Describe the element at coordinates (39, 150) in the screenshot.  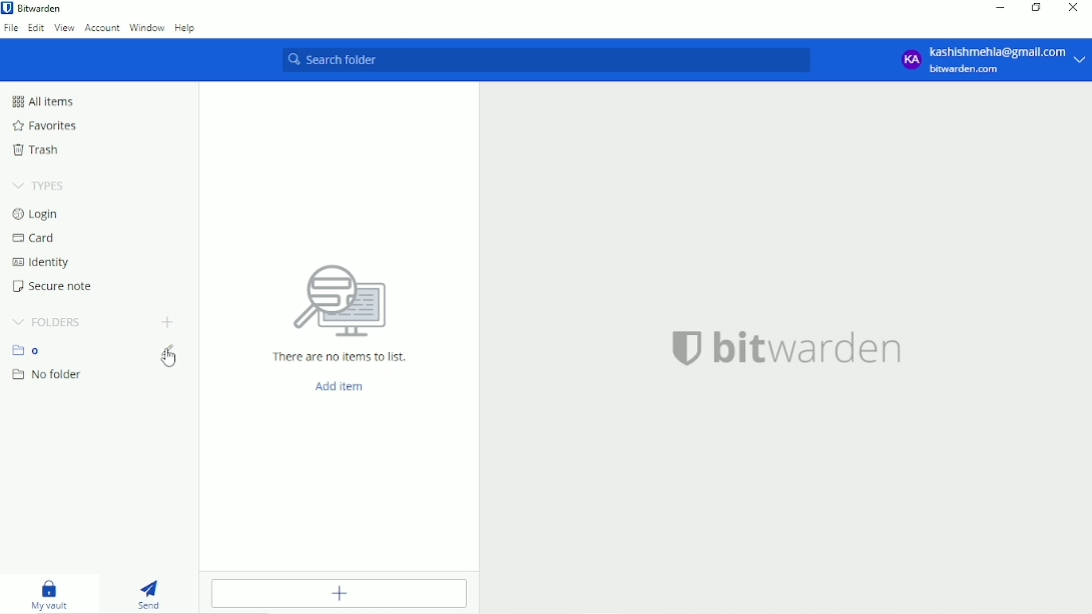
I see `Trash` at that location.